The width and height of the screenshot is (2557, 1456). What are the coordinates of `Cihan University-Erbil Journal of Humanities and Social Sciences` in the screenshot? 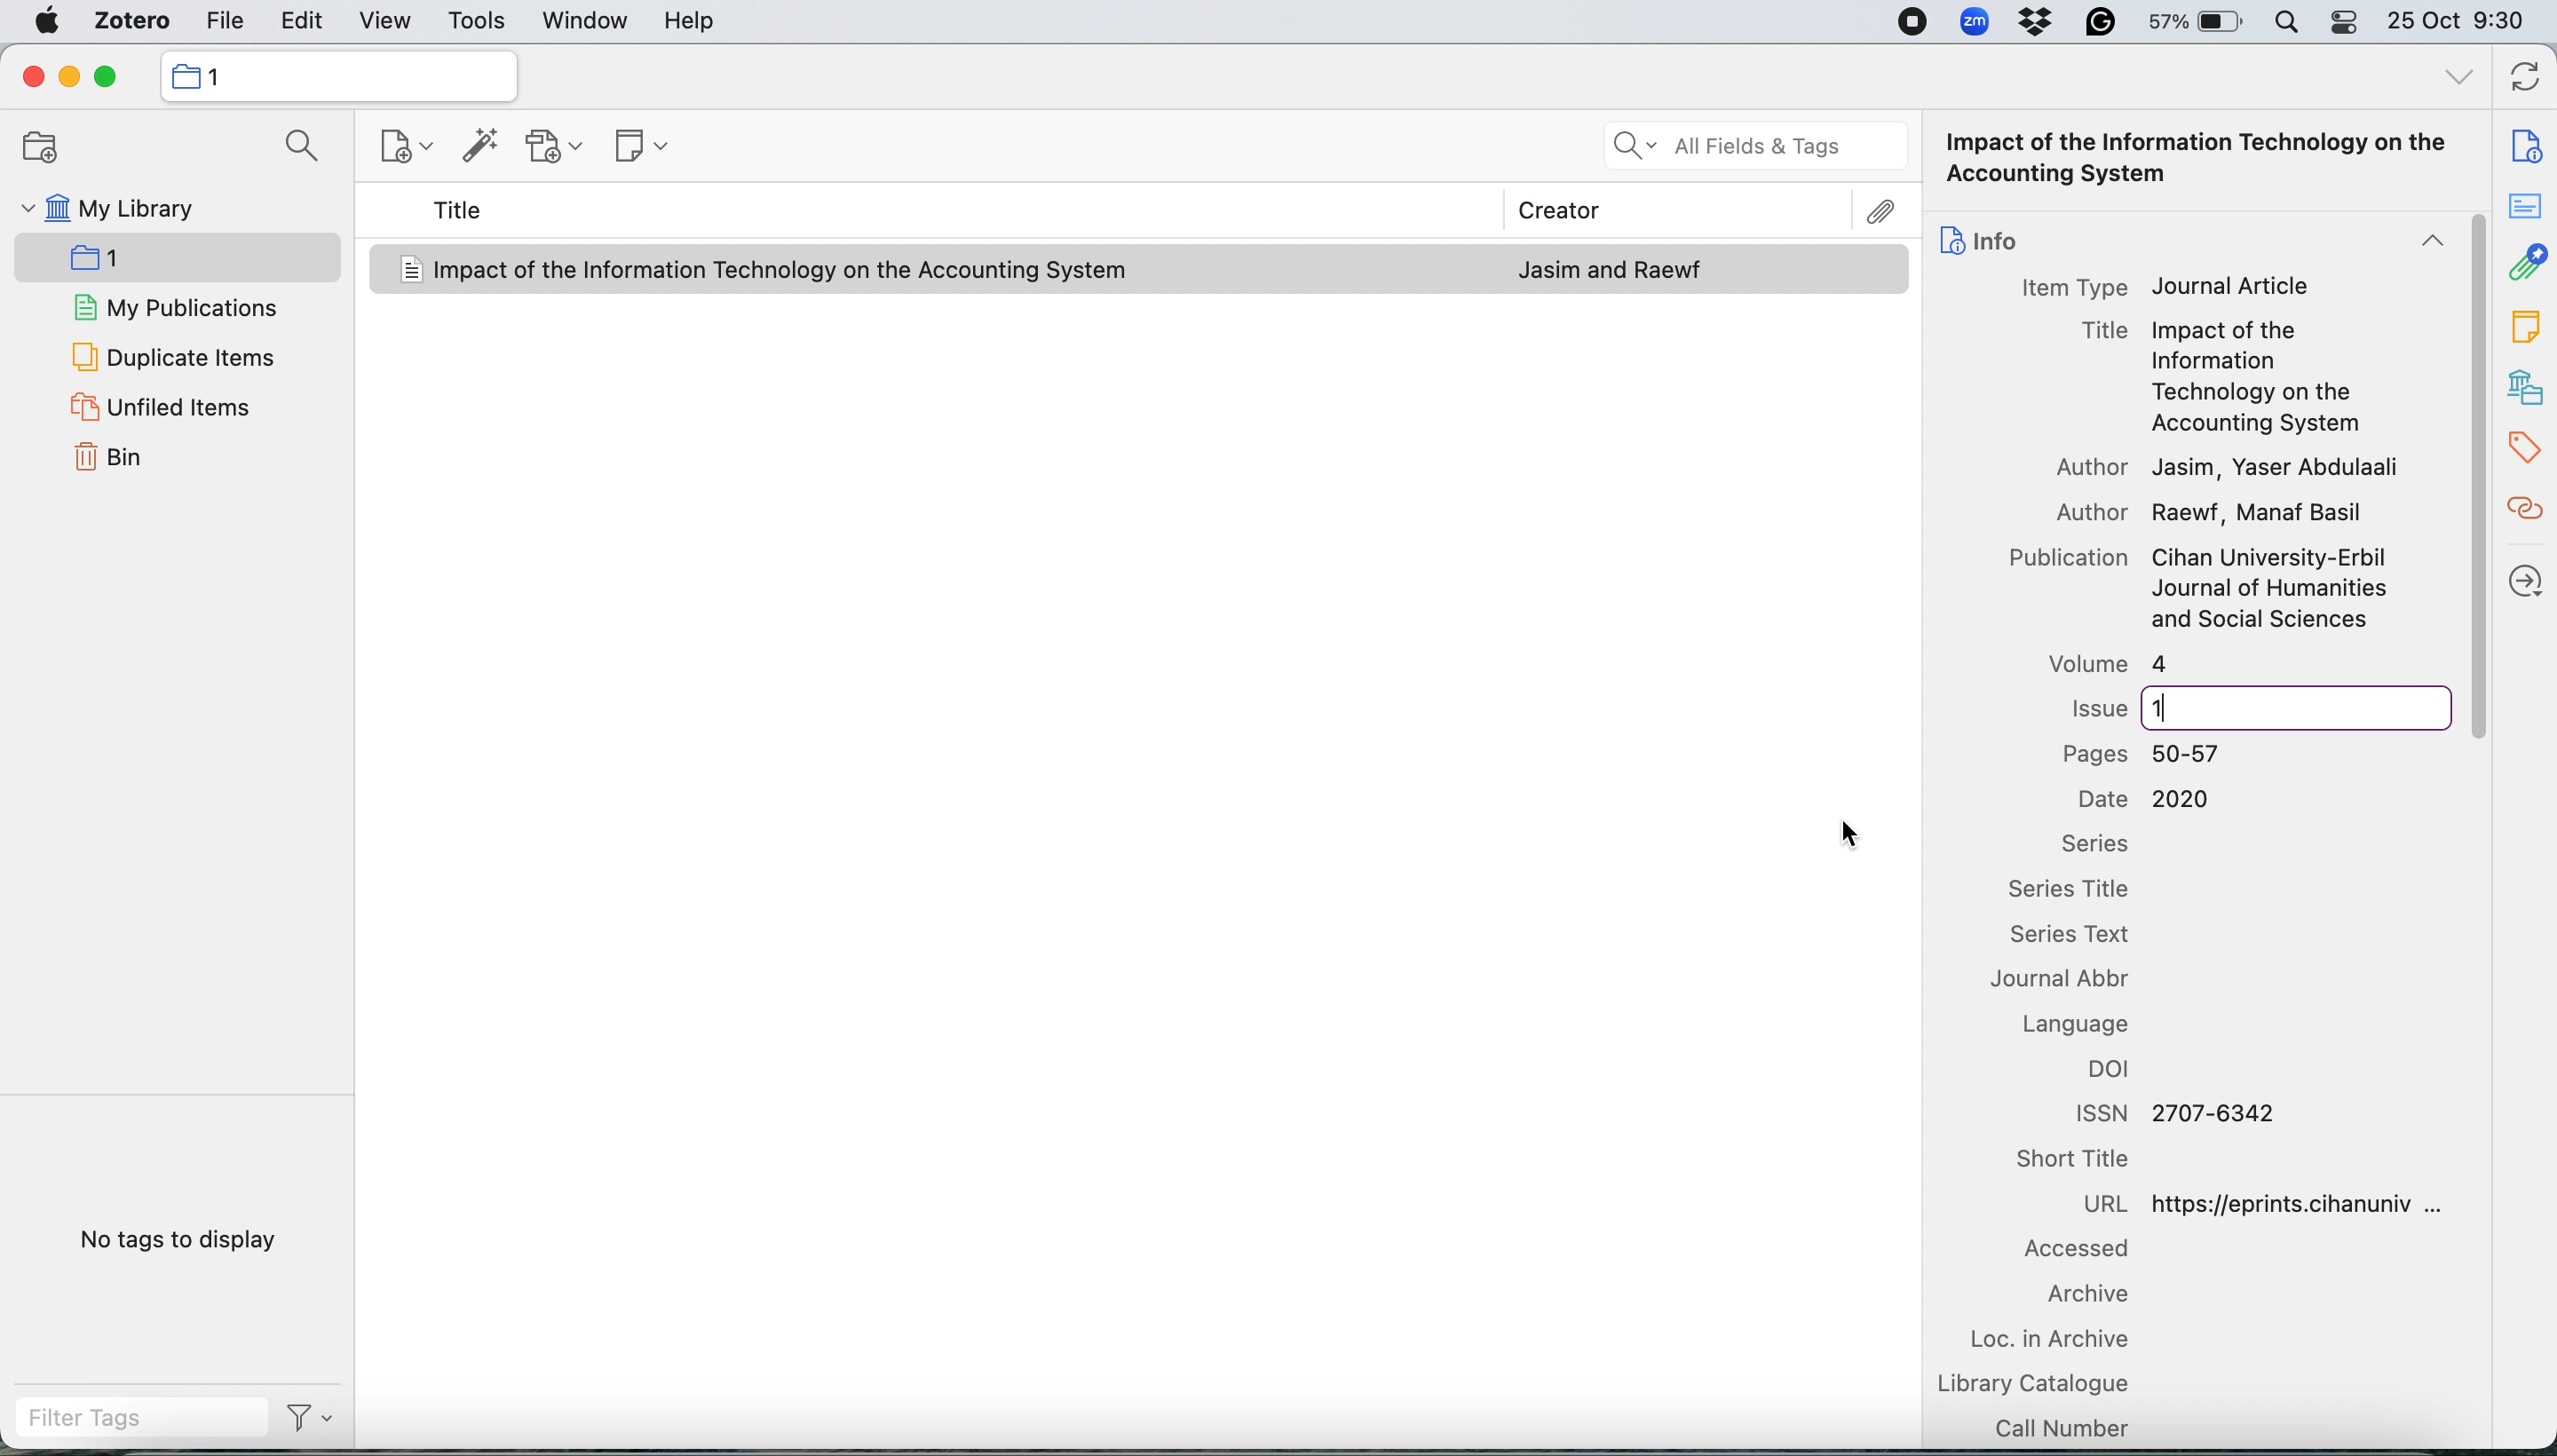 It's located at (2271, 591).